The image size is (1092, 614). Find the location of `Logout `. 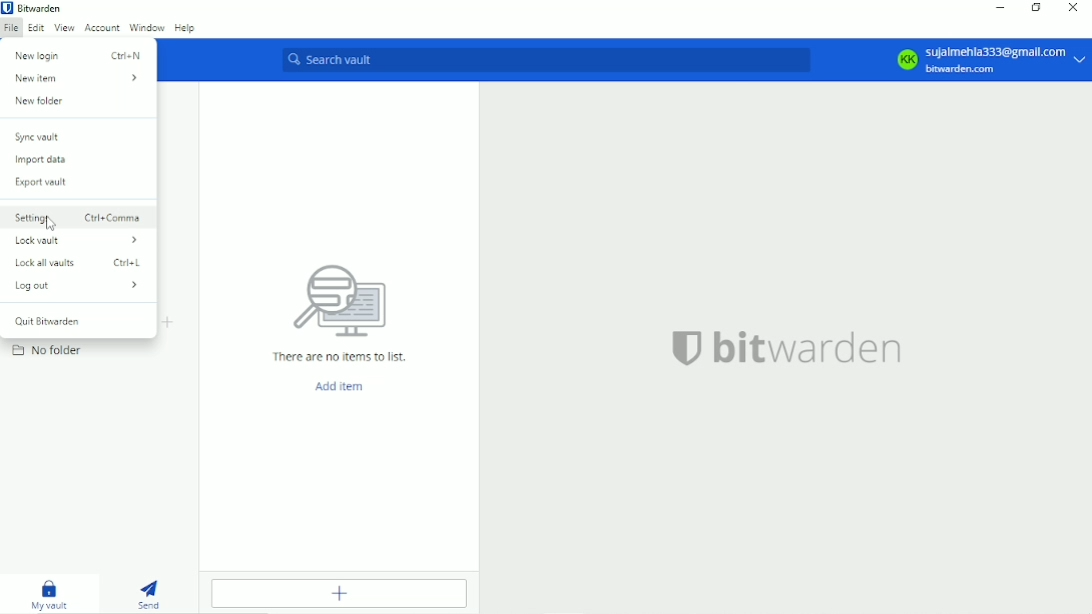

Logout  is located at coordinates (76, 285).